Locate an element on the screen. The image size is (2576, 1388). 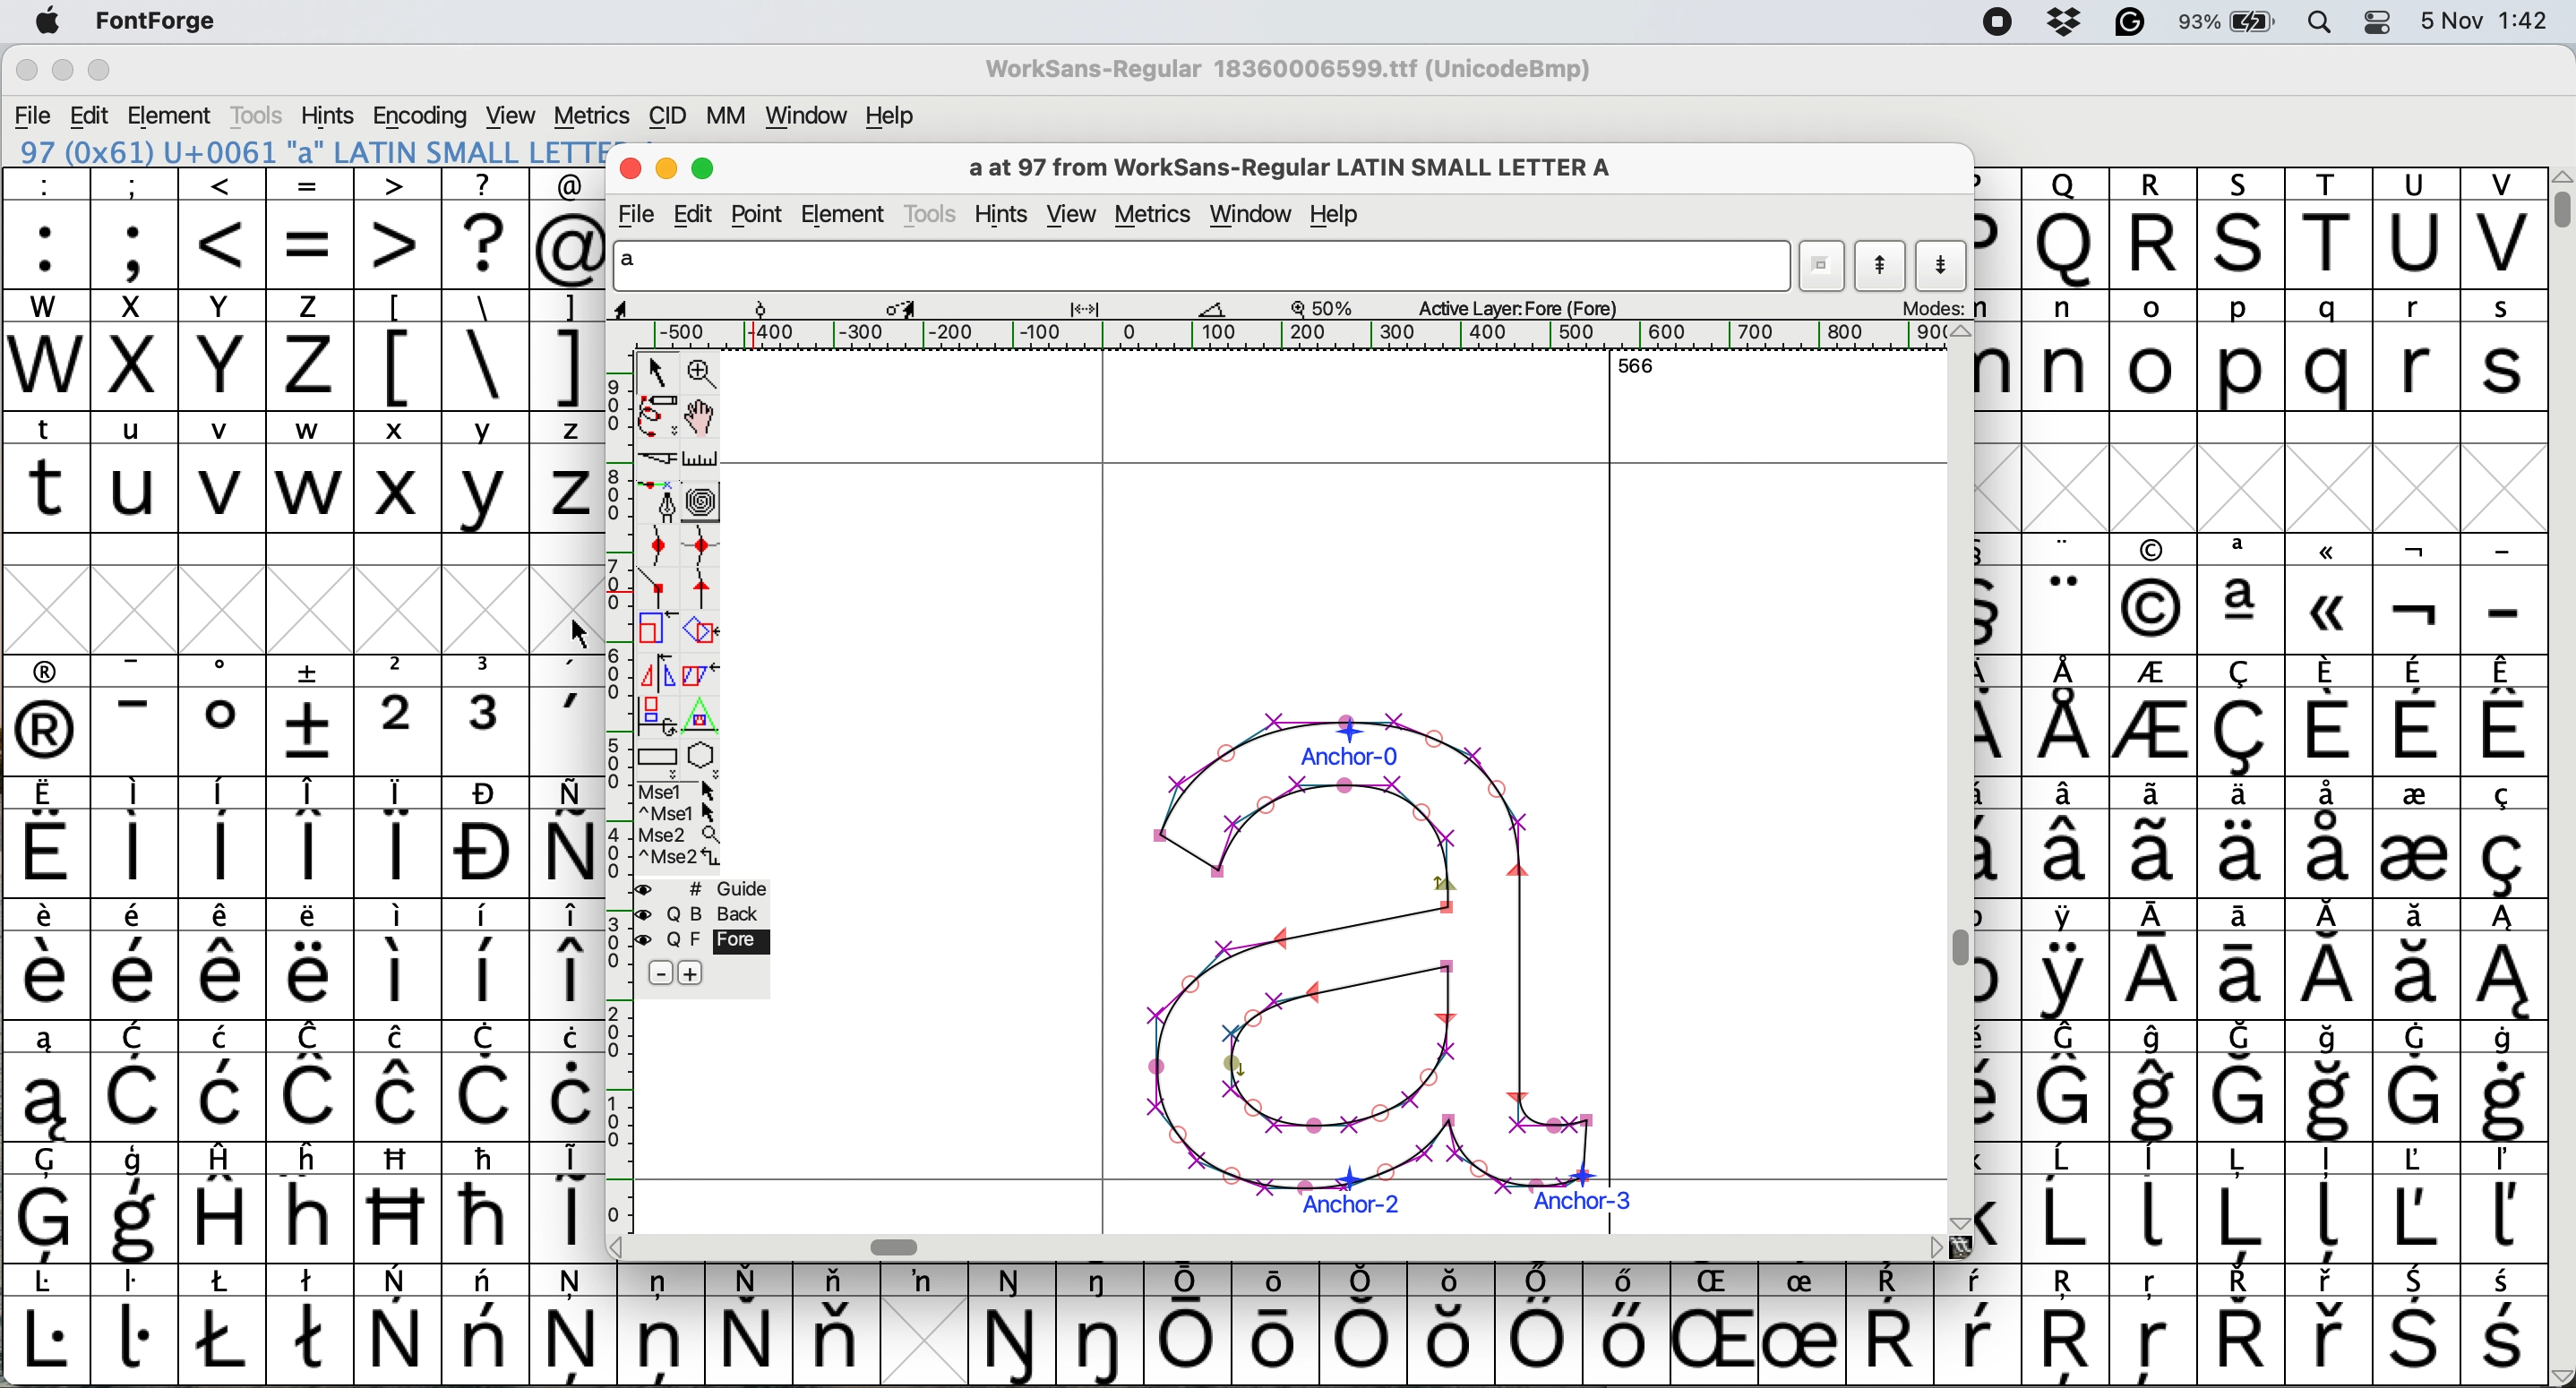
fore is located at coordinates (707, 941).